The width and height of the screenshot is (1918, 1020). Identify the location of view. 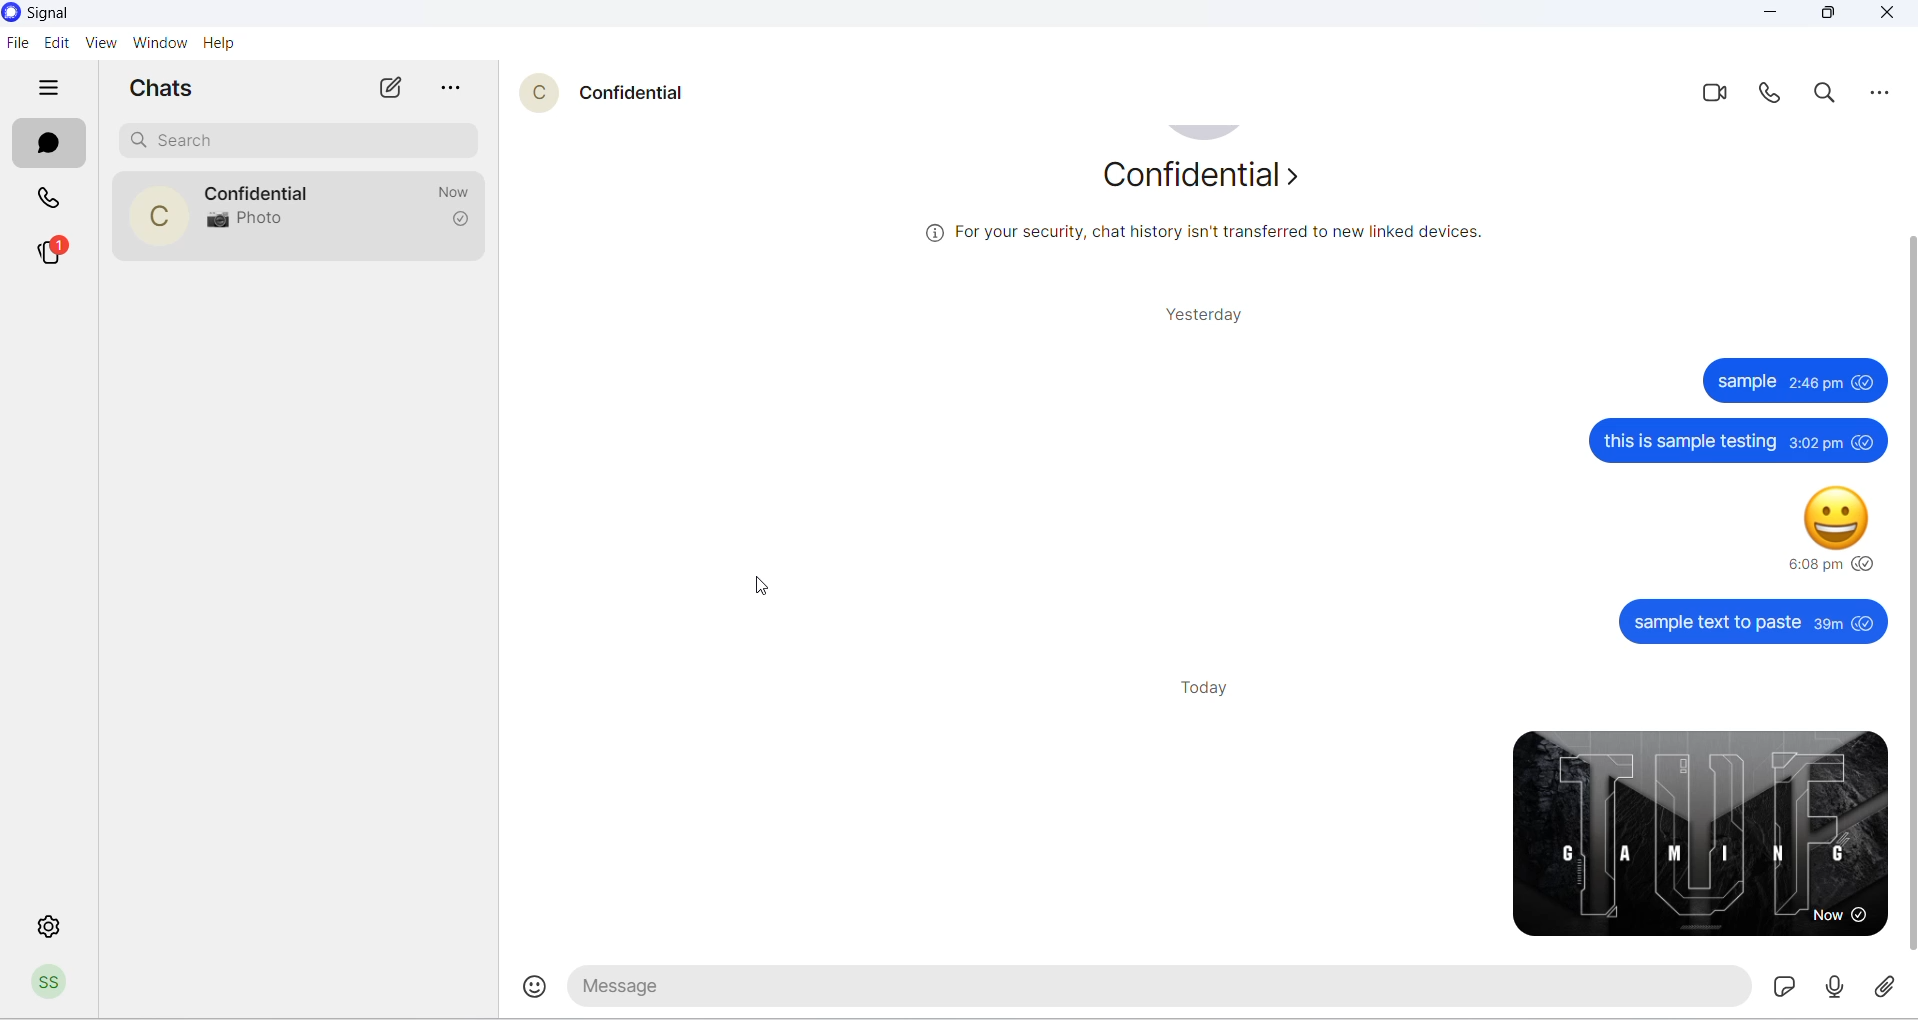
(98, 44).